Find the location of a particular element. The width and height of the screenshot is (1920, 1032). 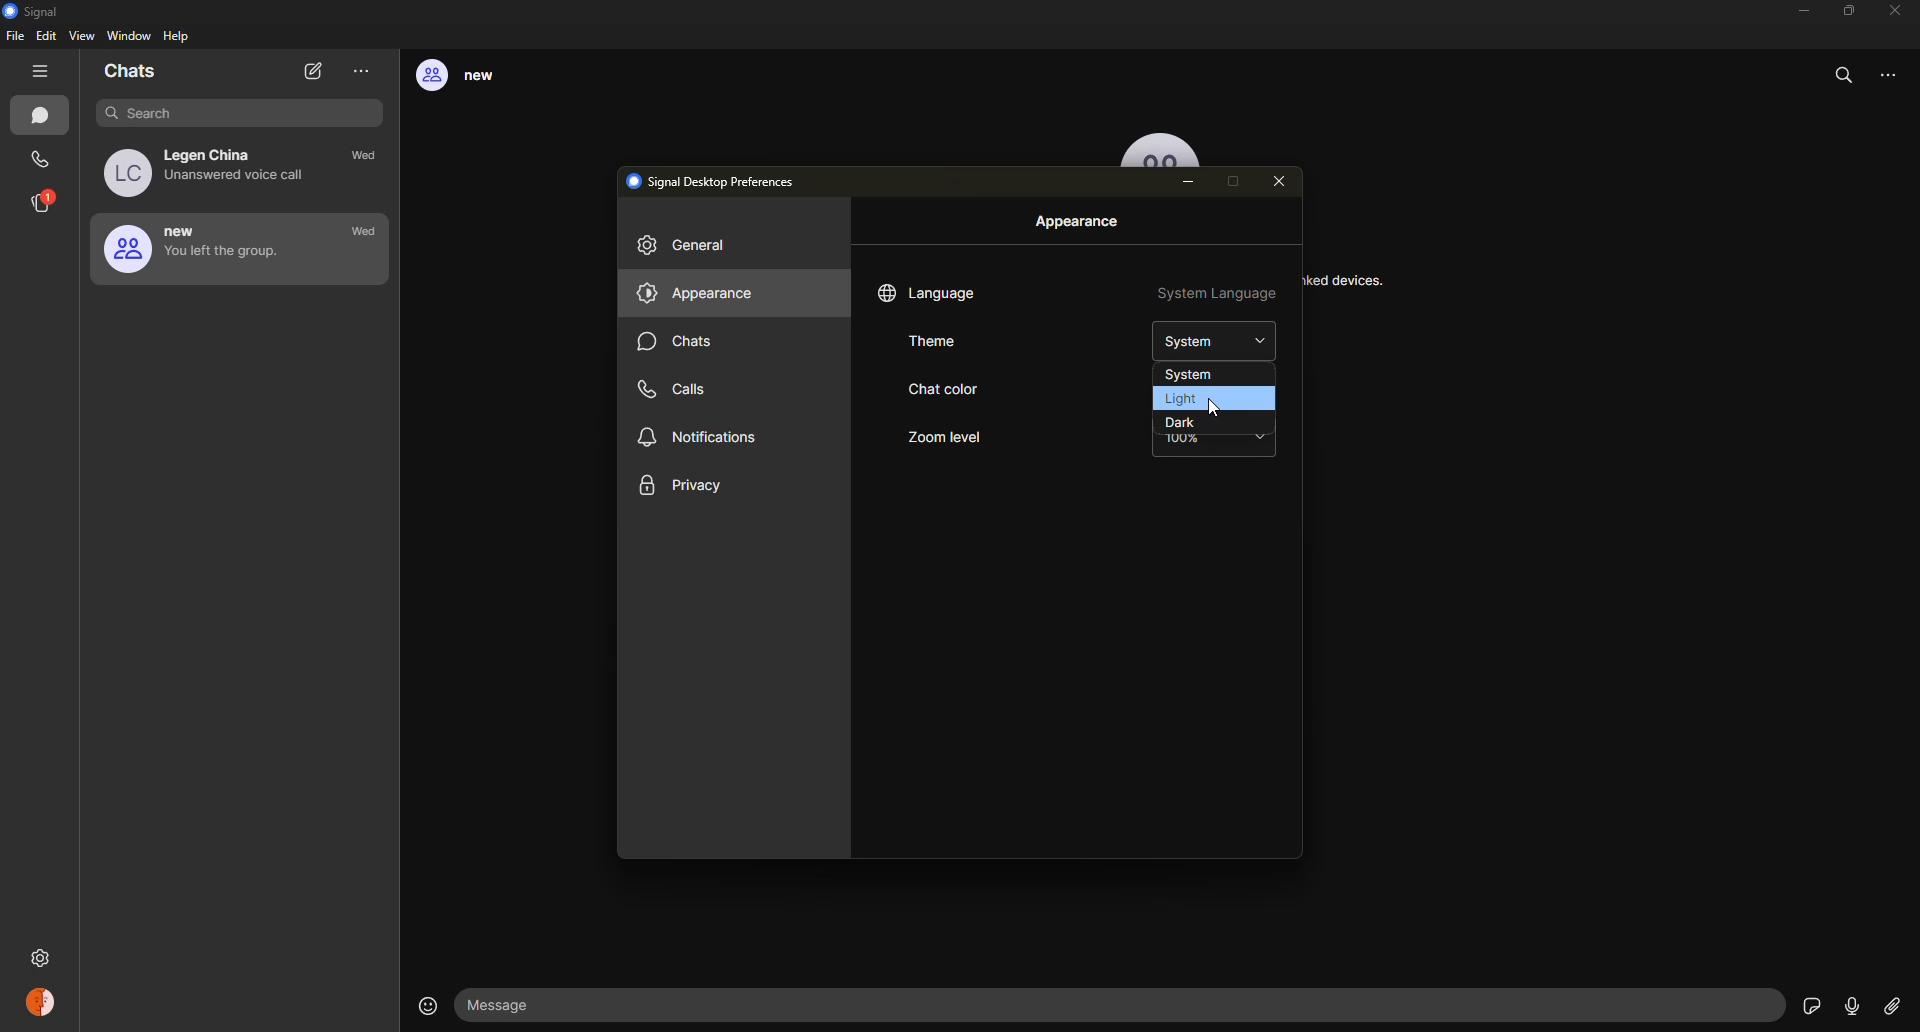

appearance is located at coordinates (1080, 222).